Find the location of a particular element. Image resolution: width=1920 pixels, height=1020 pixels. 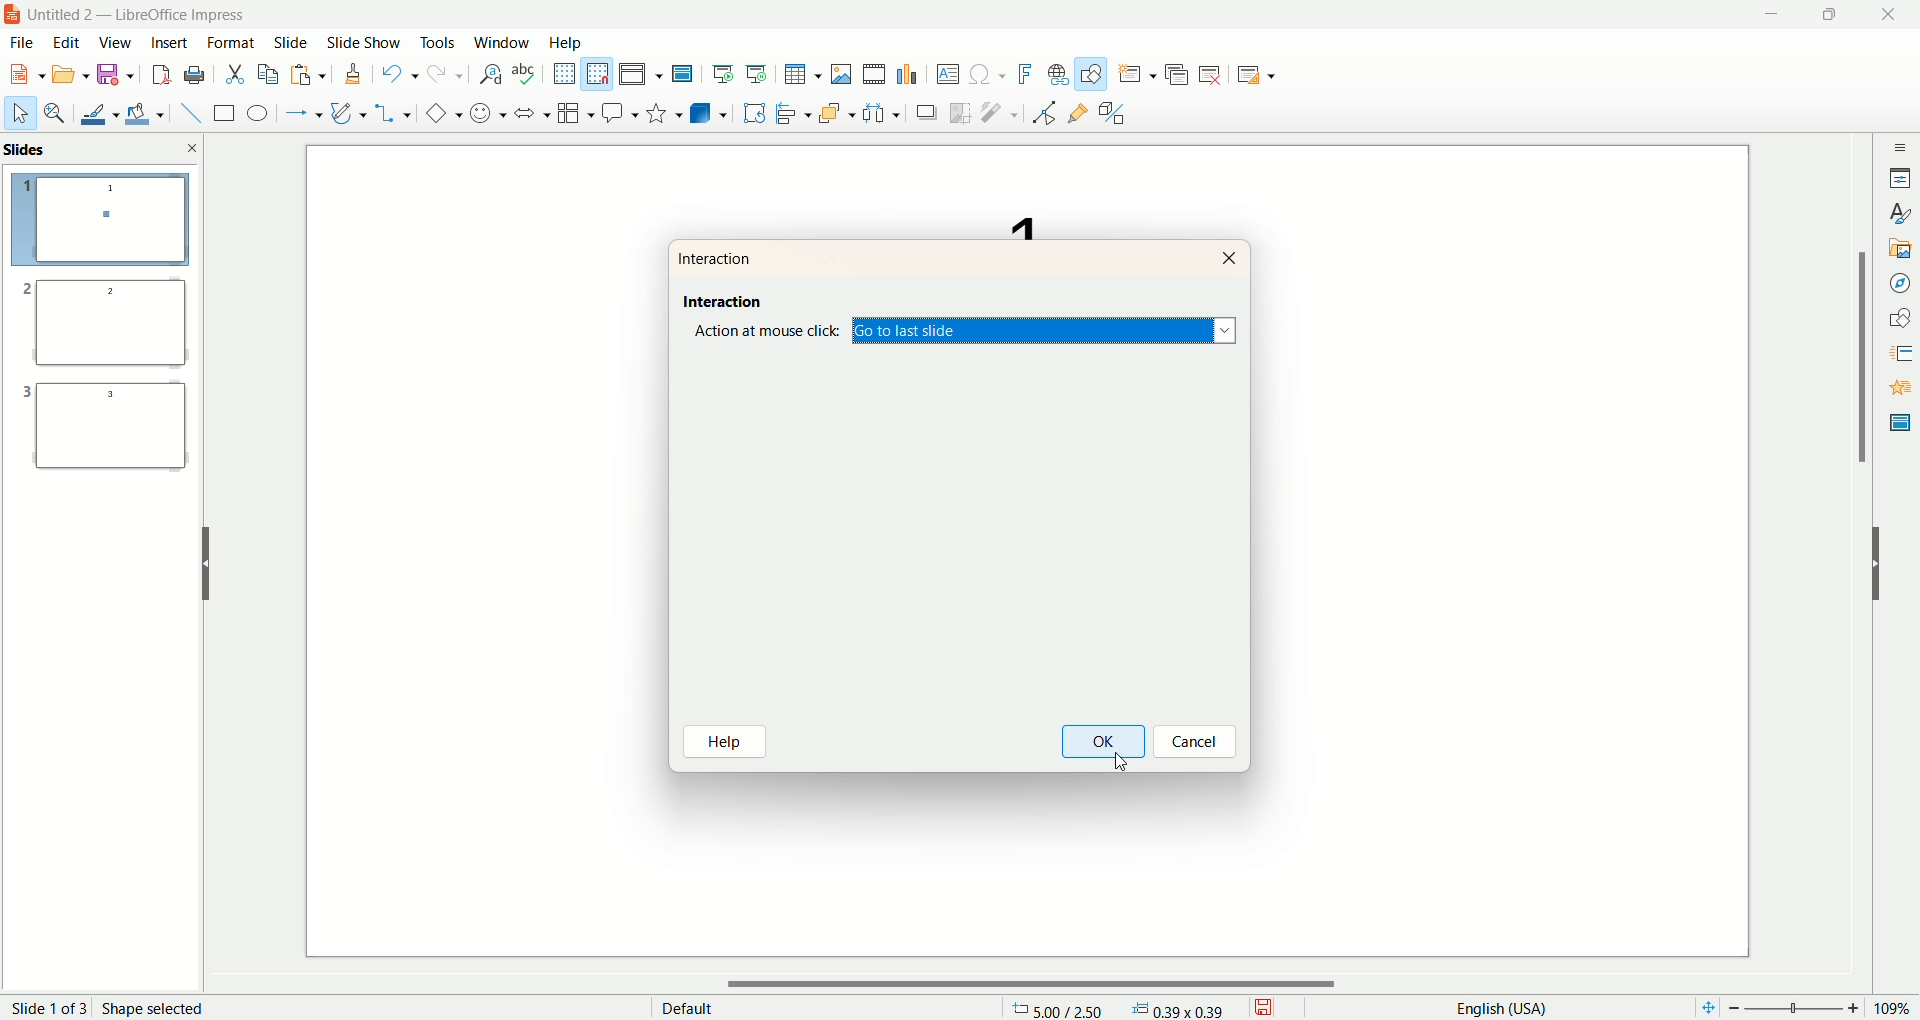

insert line is located at coordinates (184, 113).